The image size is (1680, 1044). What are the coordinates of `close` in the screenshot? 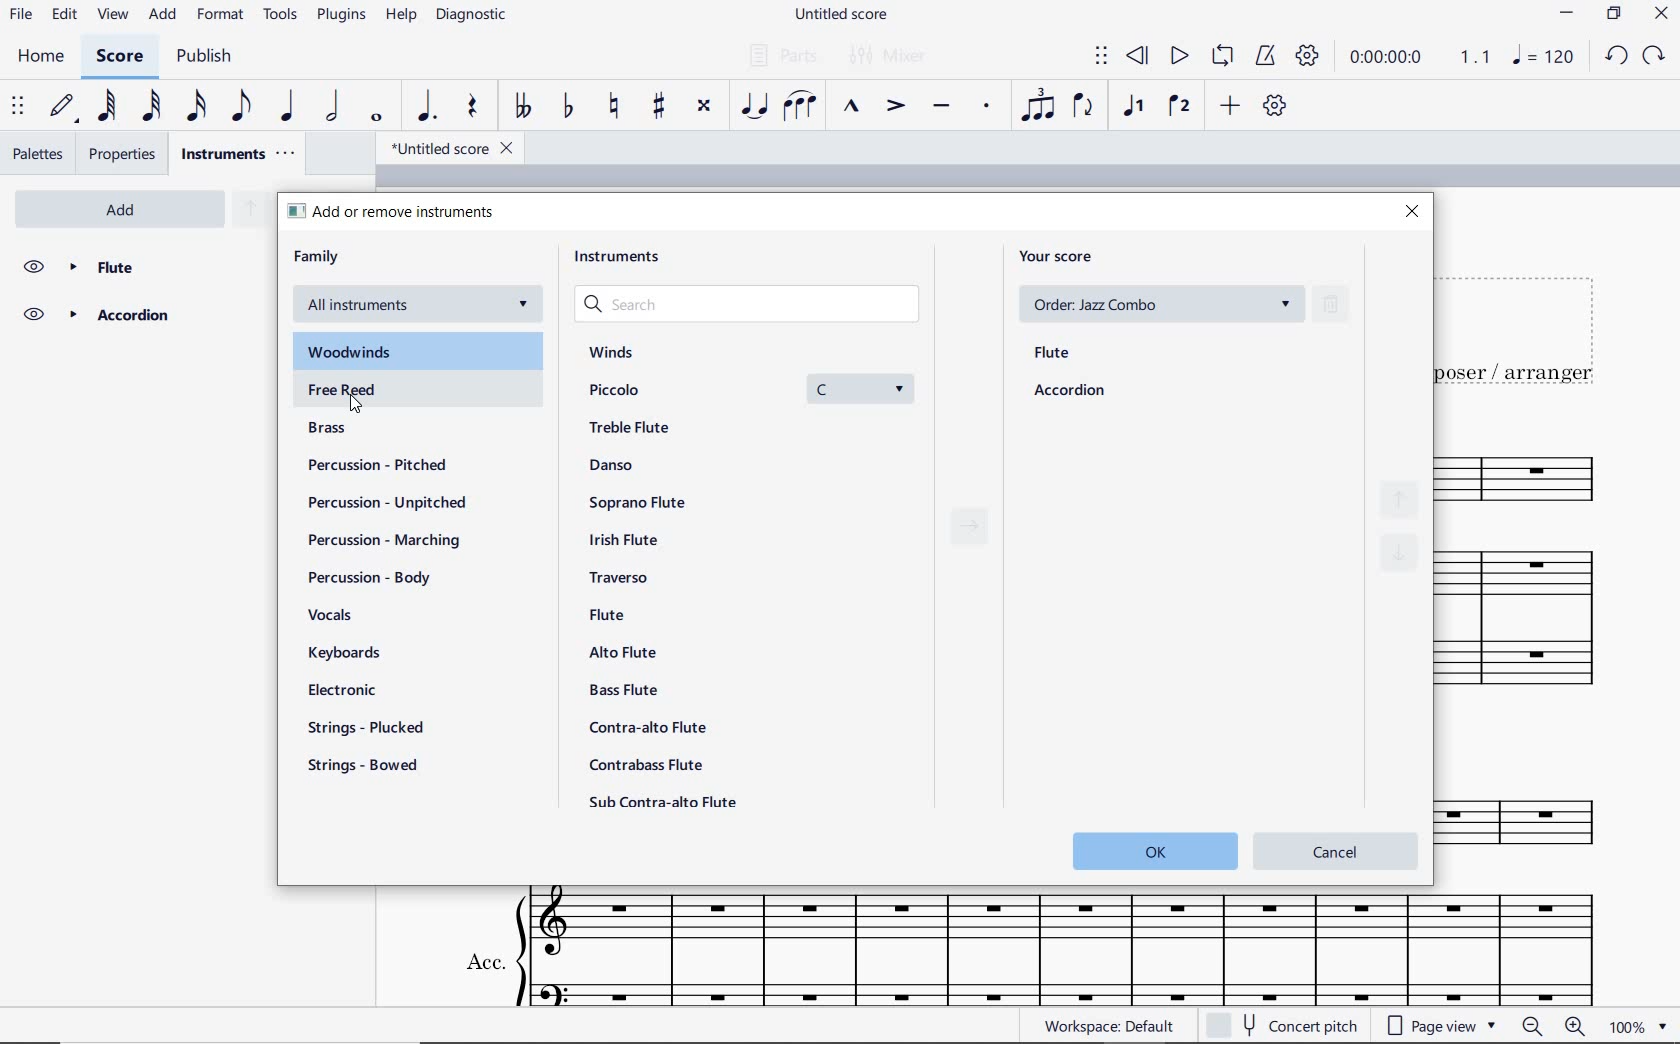 It's located at (1414, 210).